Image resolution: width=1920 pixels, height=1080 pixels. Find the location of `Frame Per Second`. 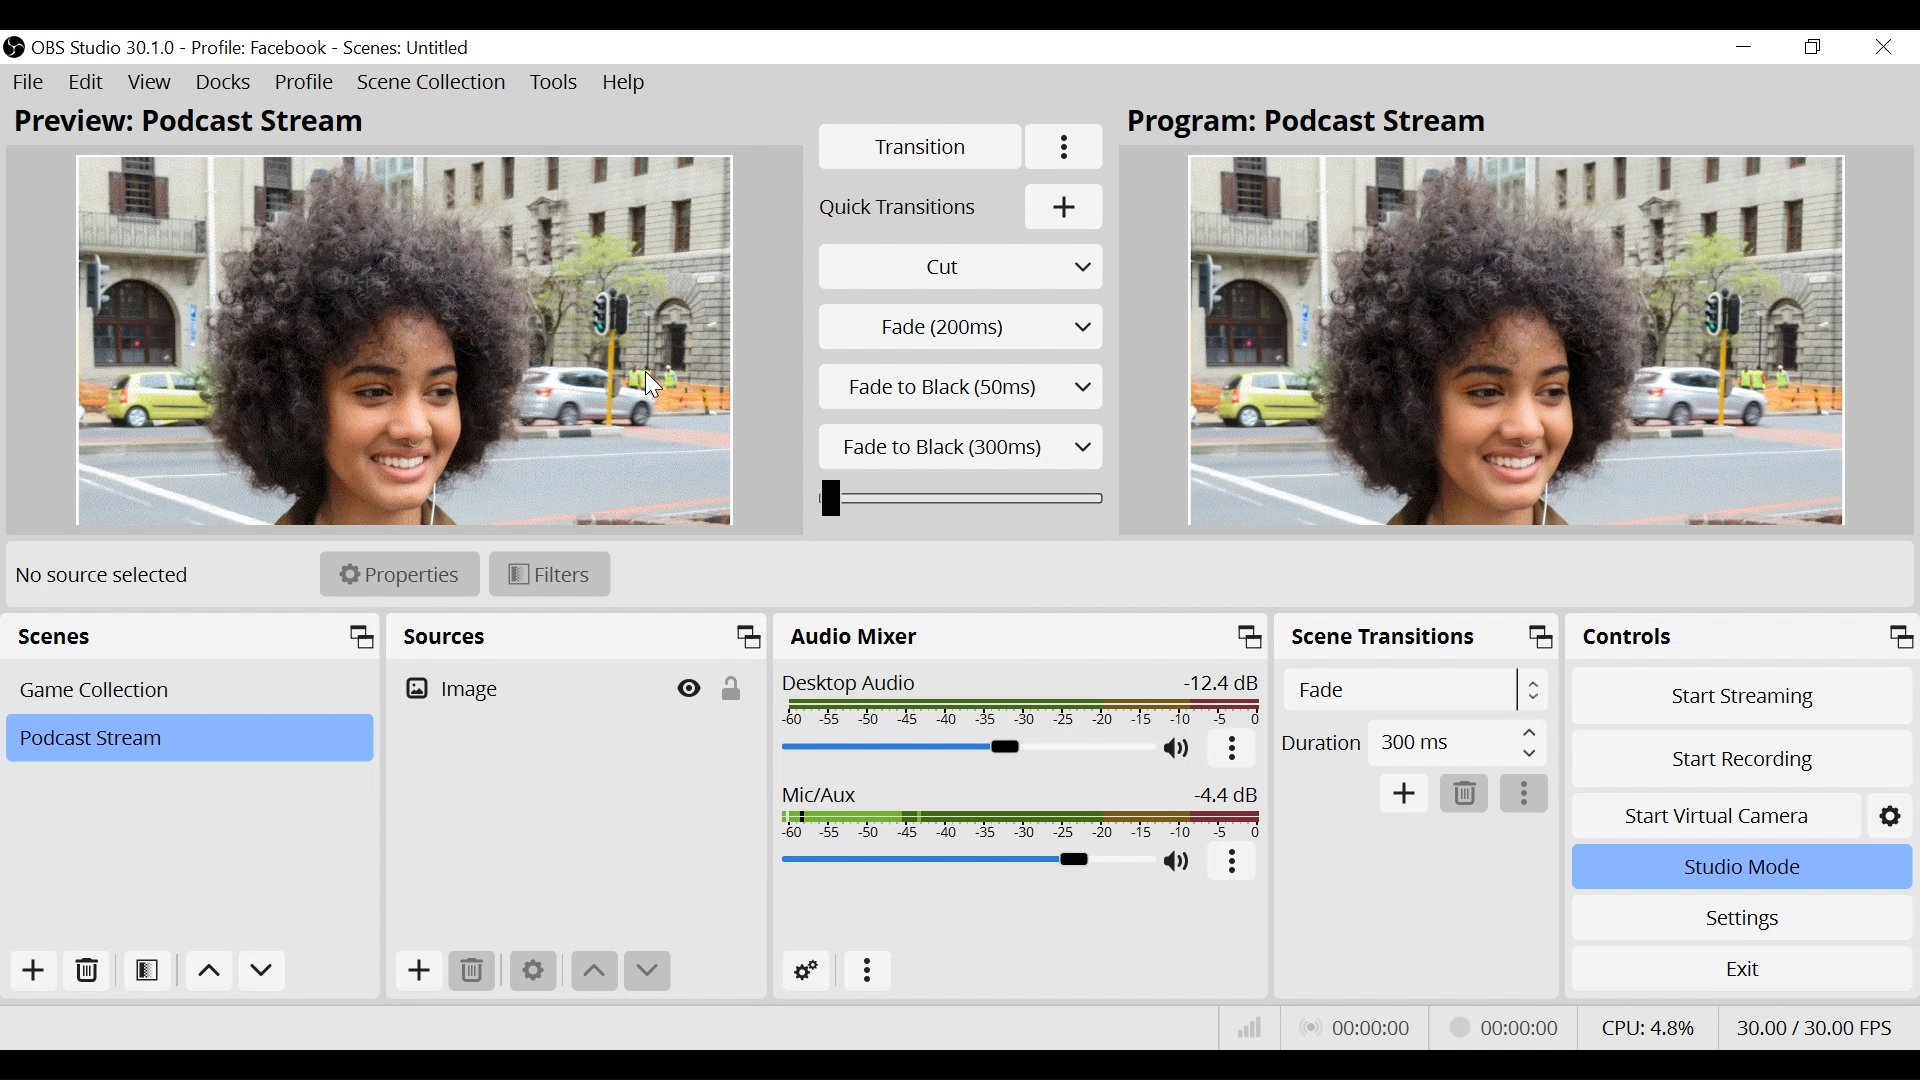

Frame Per Second is located at coordinates (1813, 1024).